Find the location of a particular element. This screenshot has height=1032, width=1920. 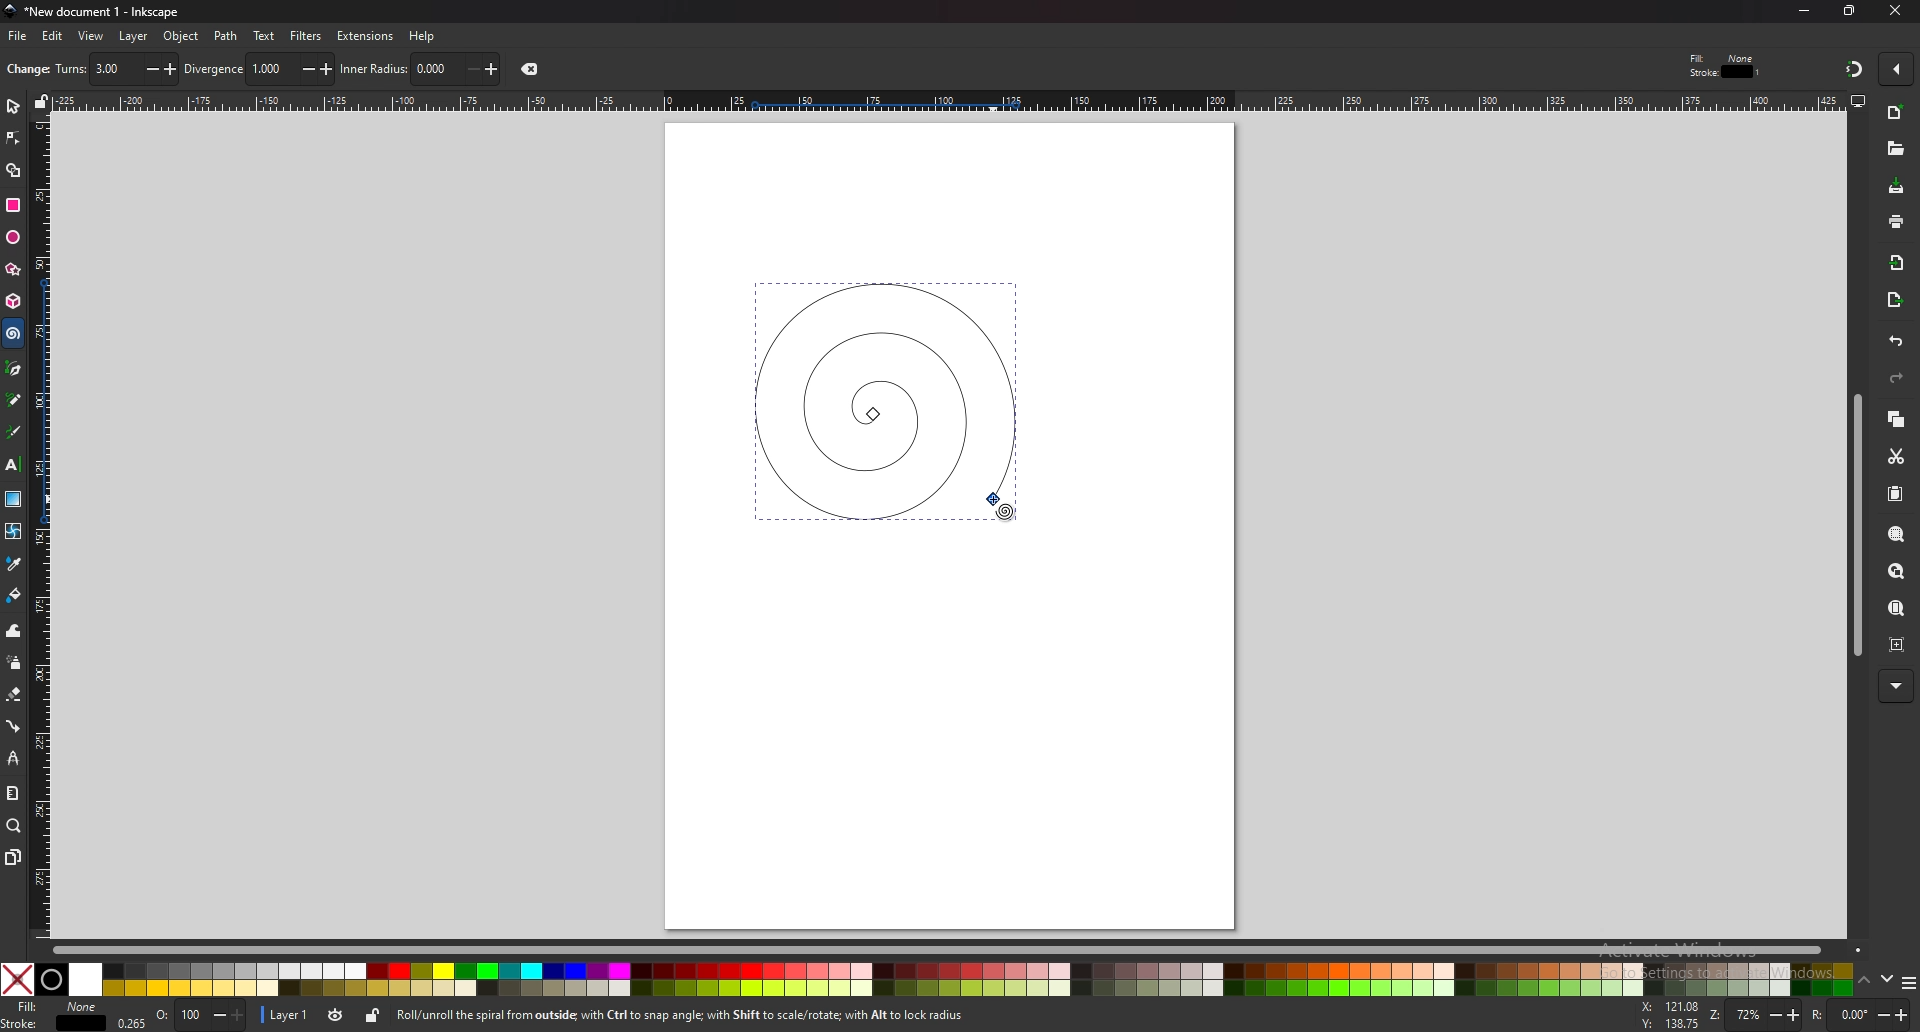

print is located at coordinates (1895, 221).